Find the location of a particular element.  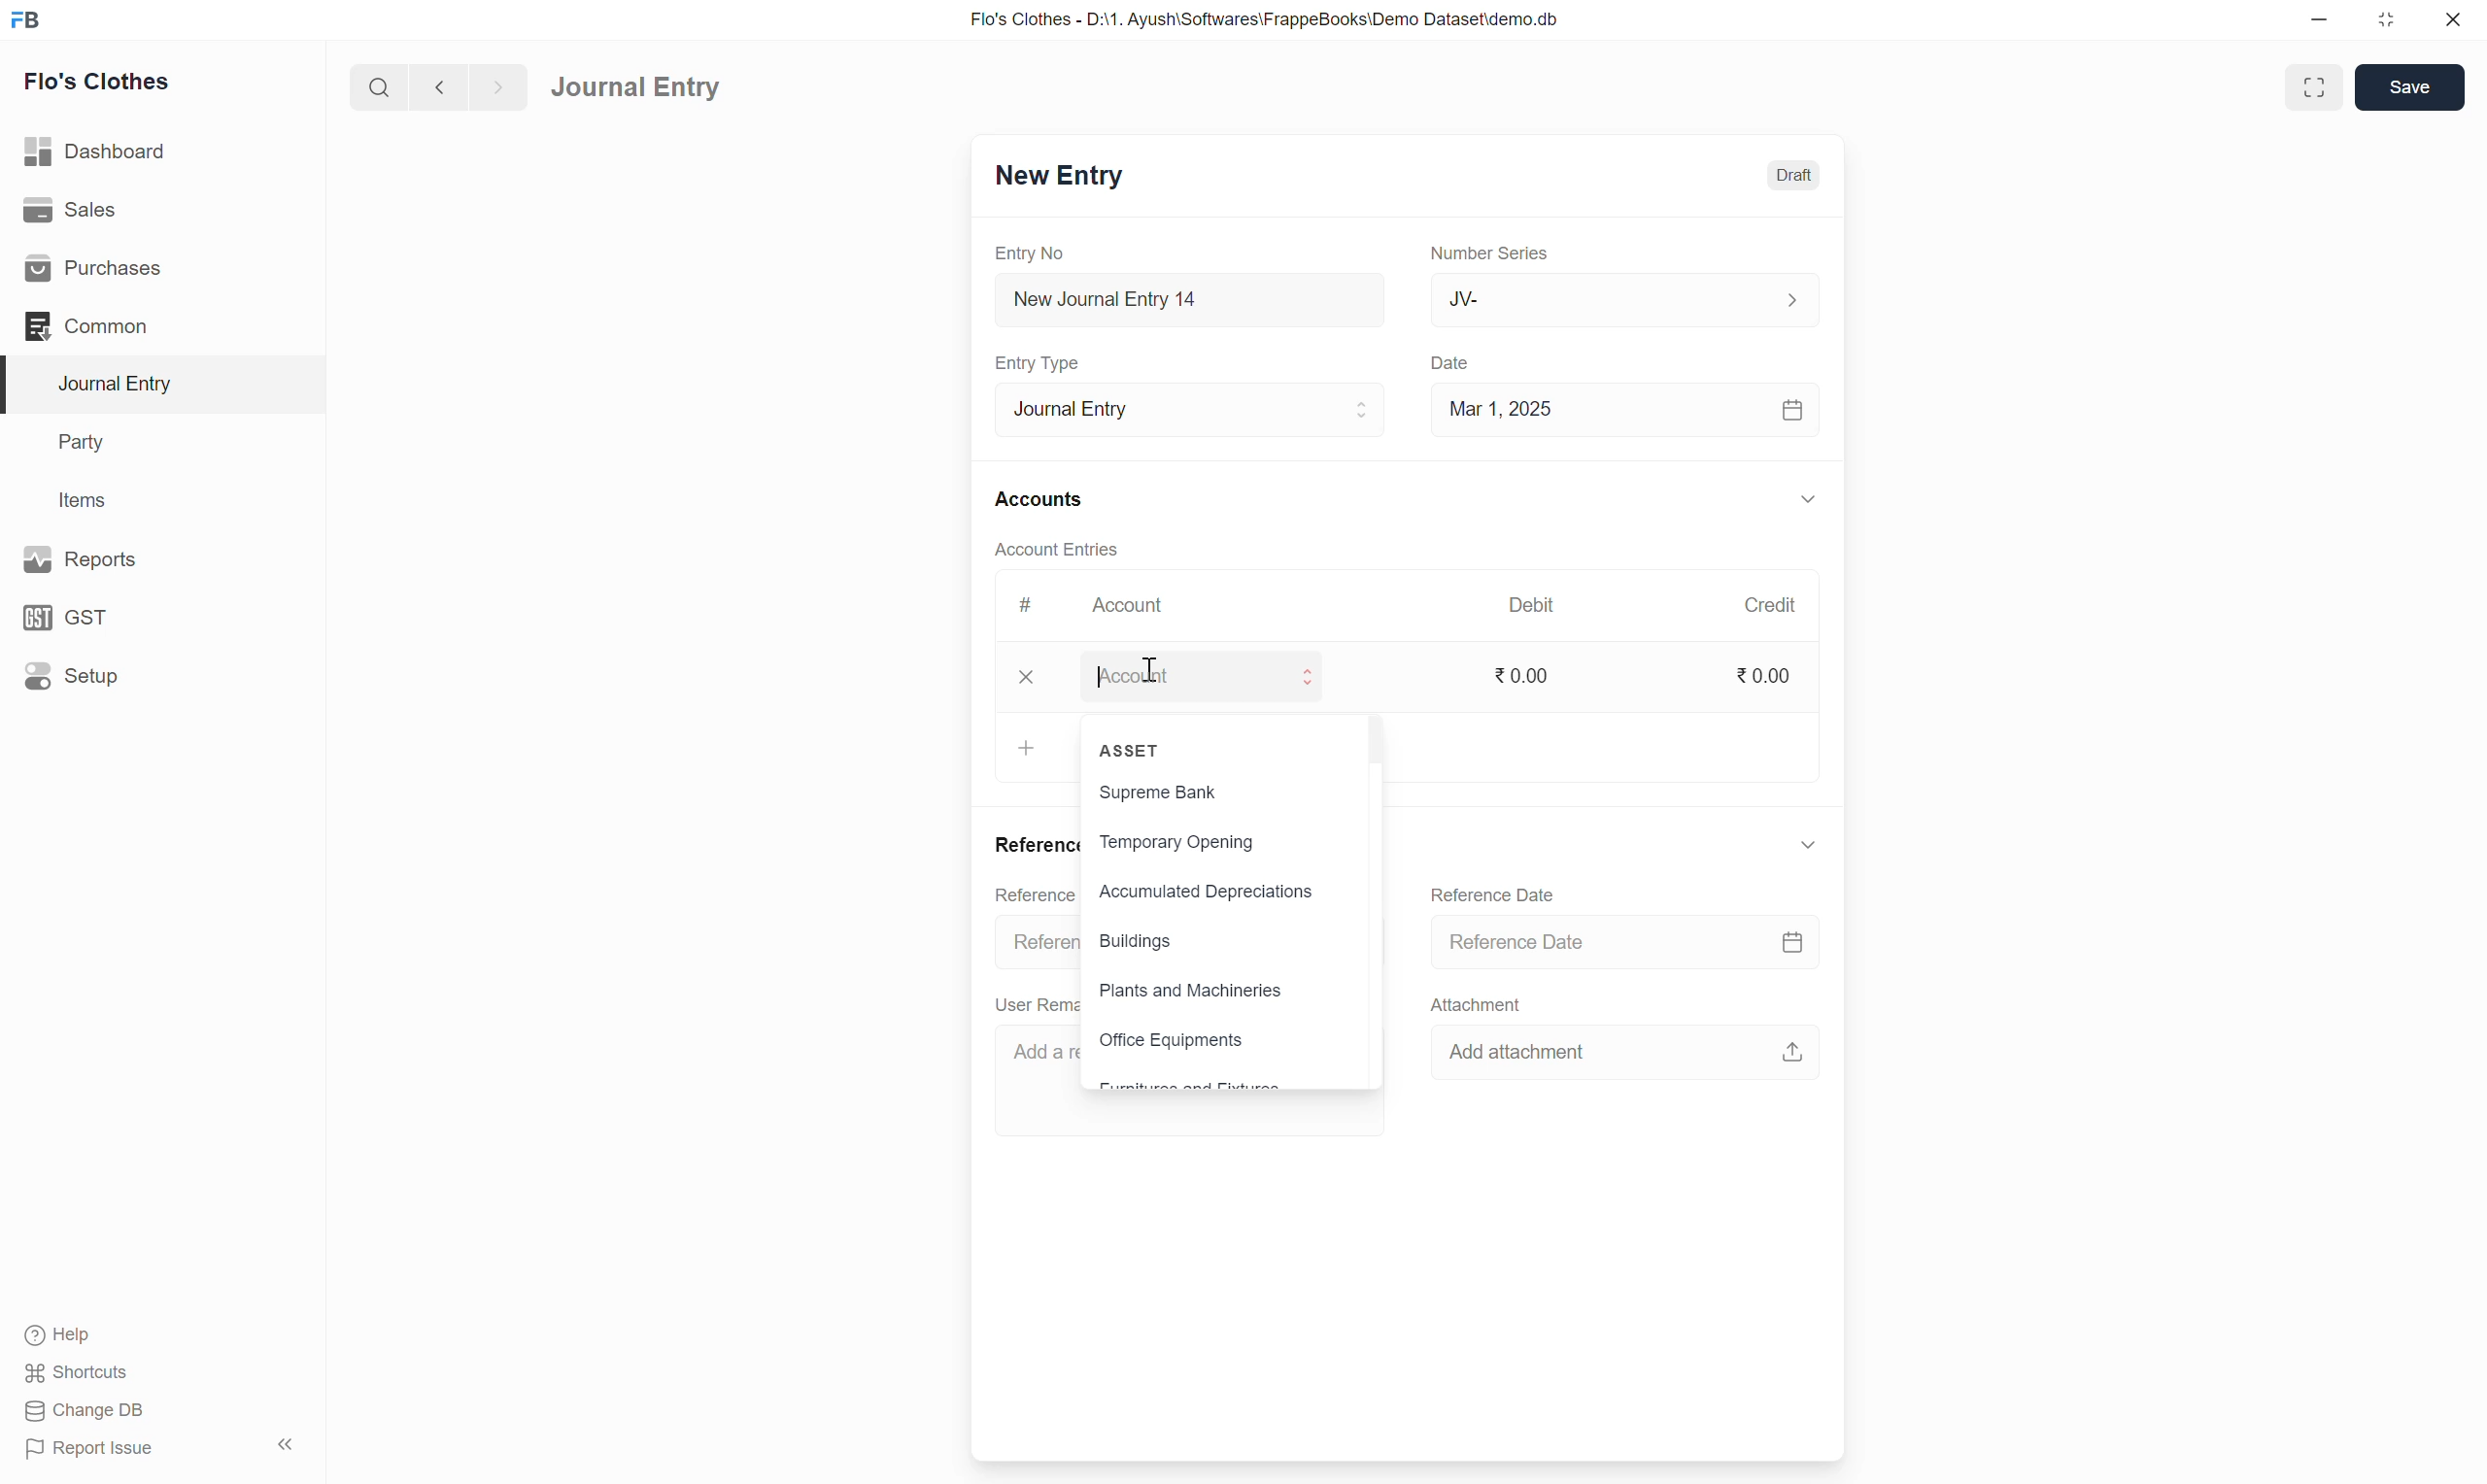

Party is located at coordinates (87, 444).